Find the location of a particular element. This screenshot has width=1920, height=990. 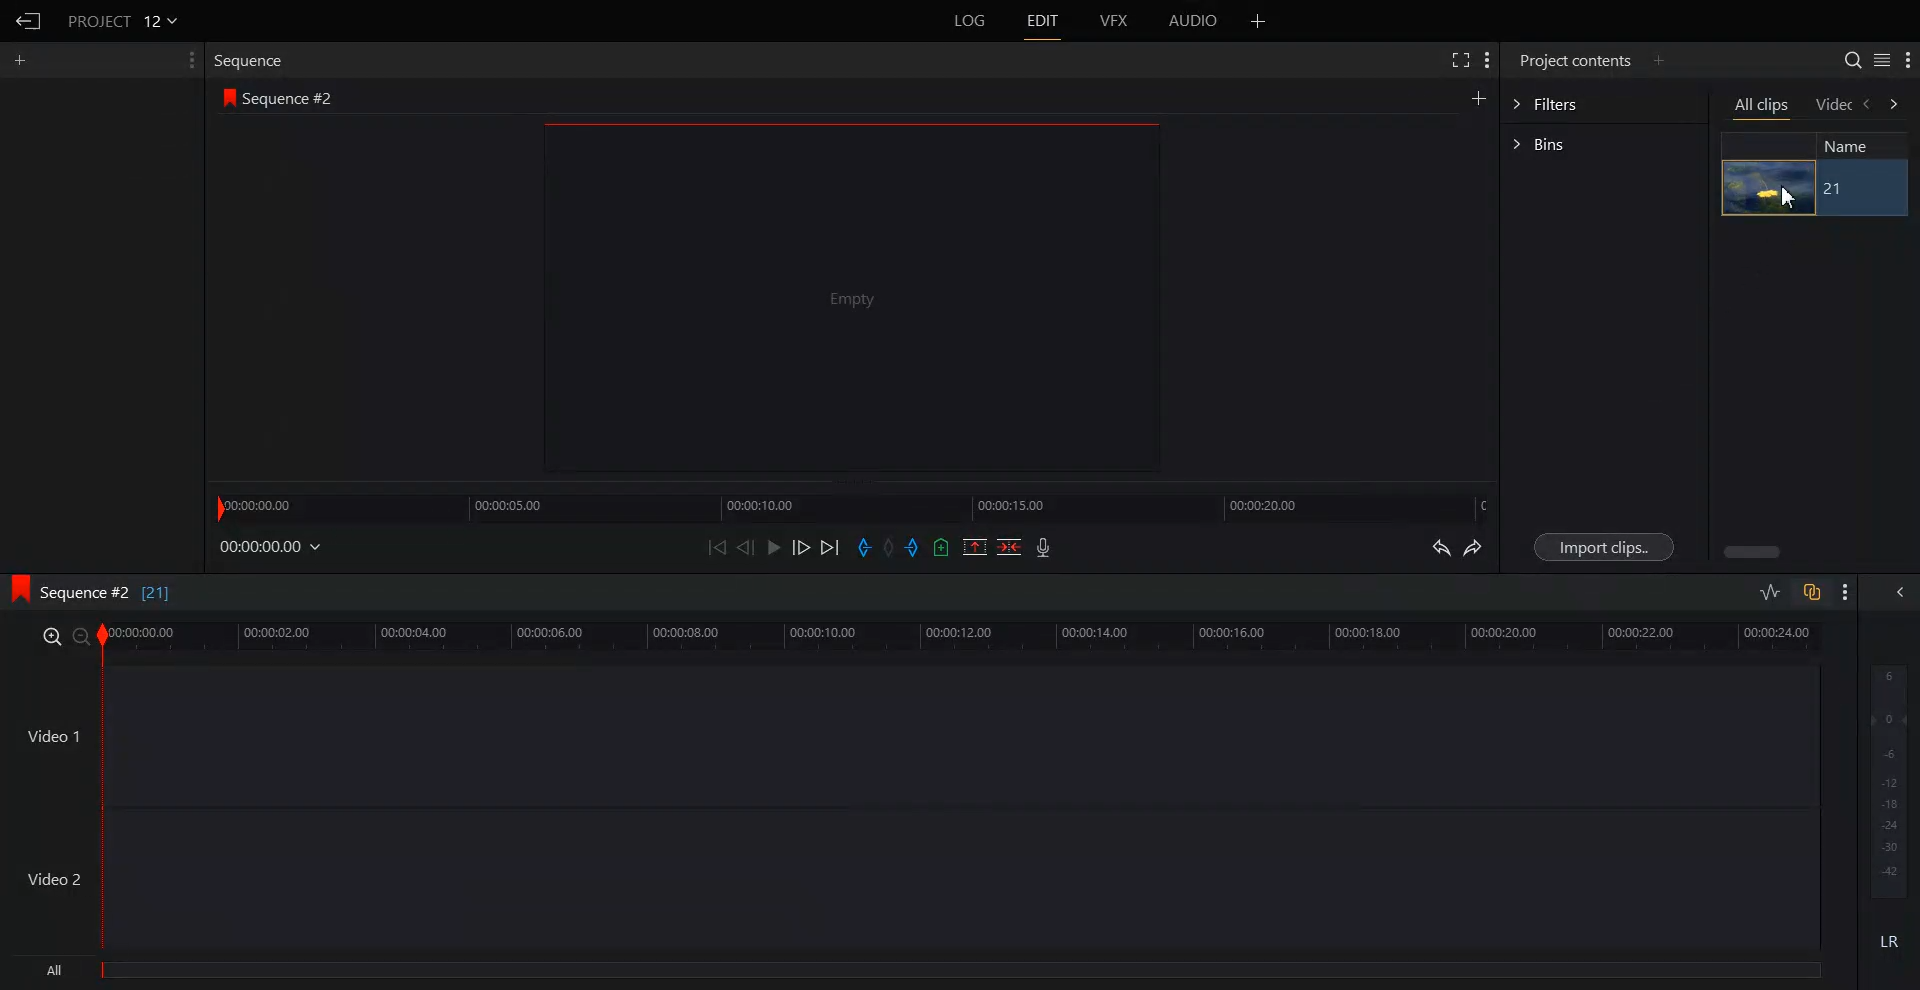

Remove the marked section is located at coordinates (974, 547).